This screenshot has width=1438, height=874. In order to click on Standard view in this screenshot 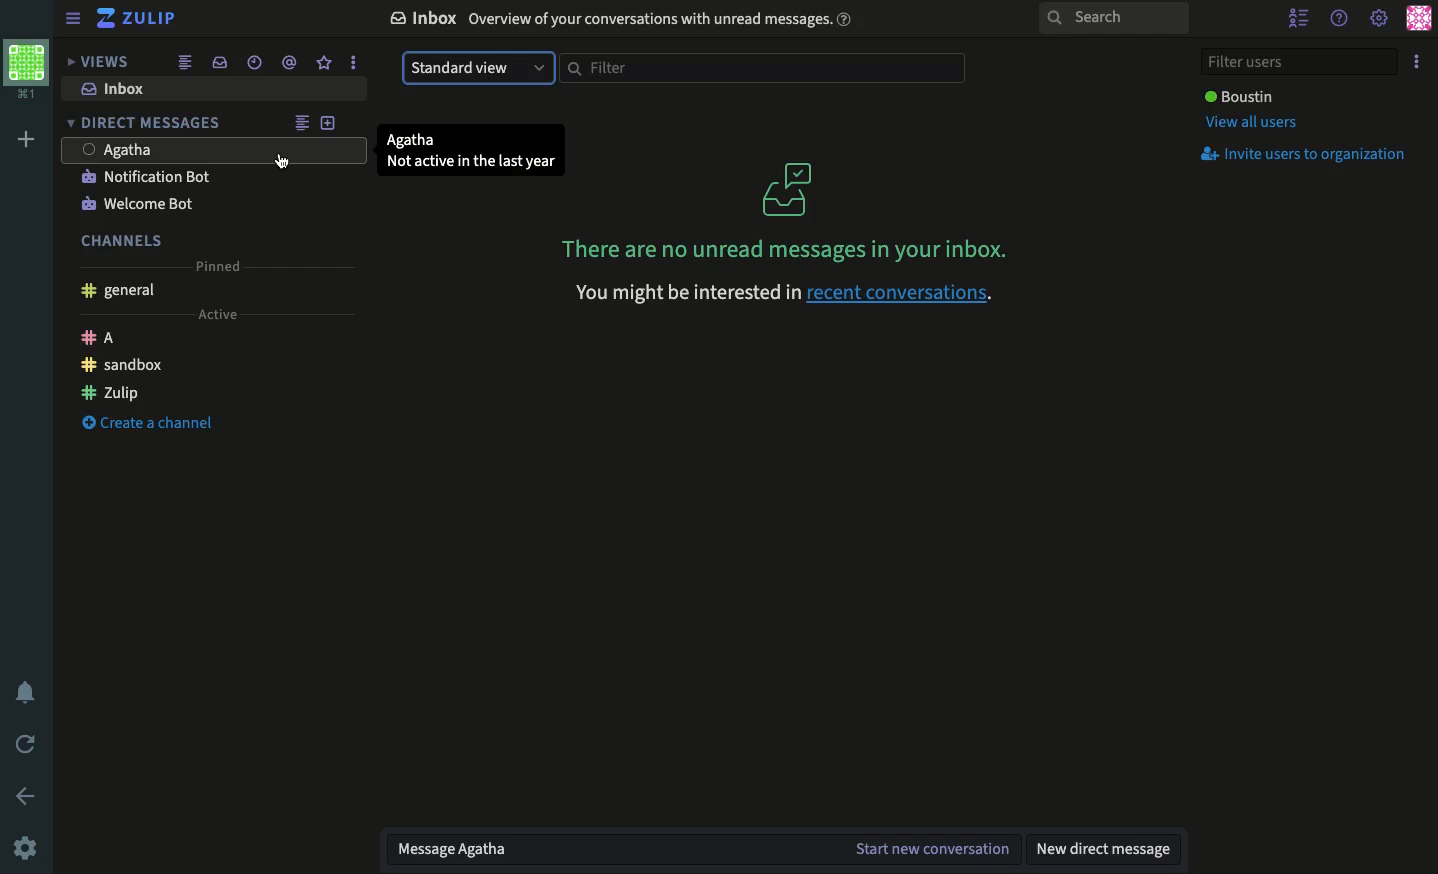, I will do `click(478, 68)`.